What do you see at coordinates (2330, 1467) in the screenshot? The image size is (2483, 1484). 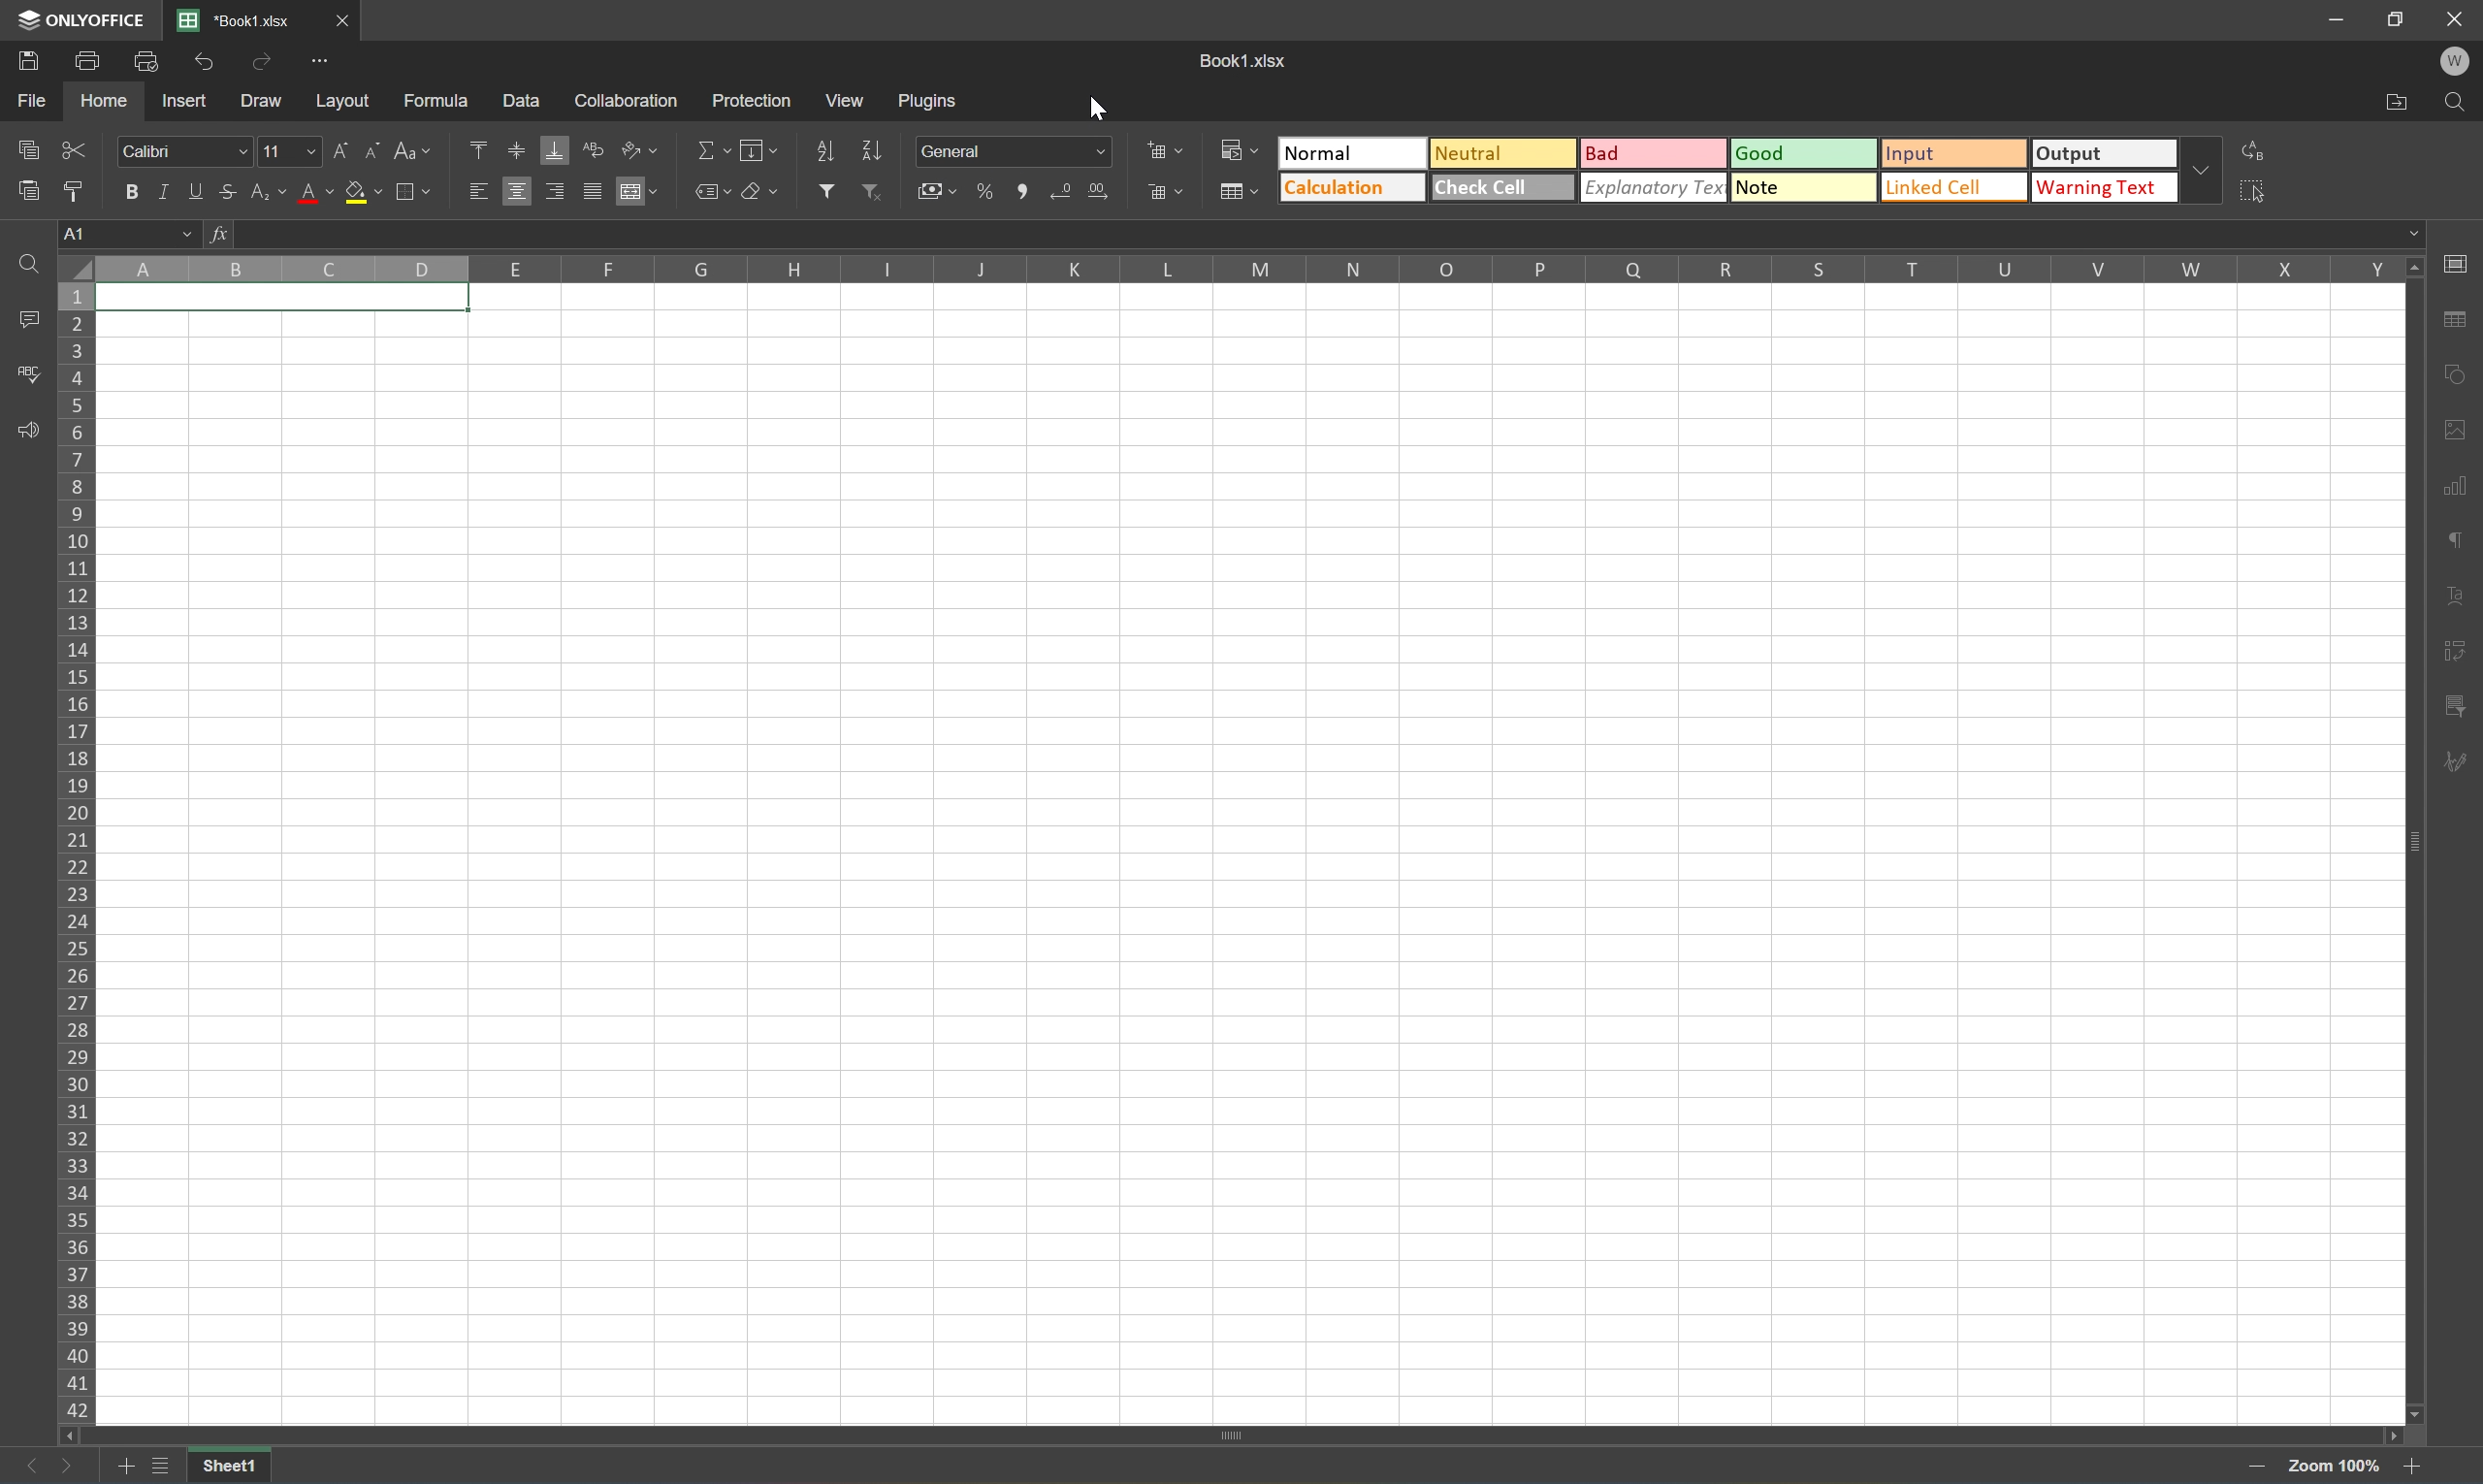 I see `Zoom 100%` at bounding box center [2330, 1467].